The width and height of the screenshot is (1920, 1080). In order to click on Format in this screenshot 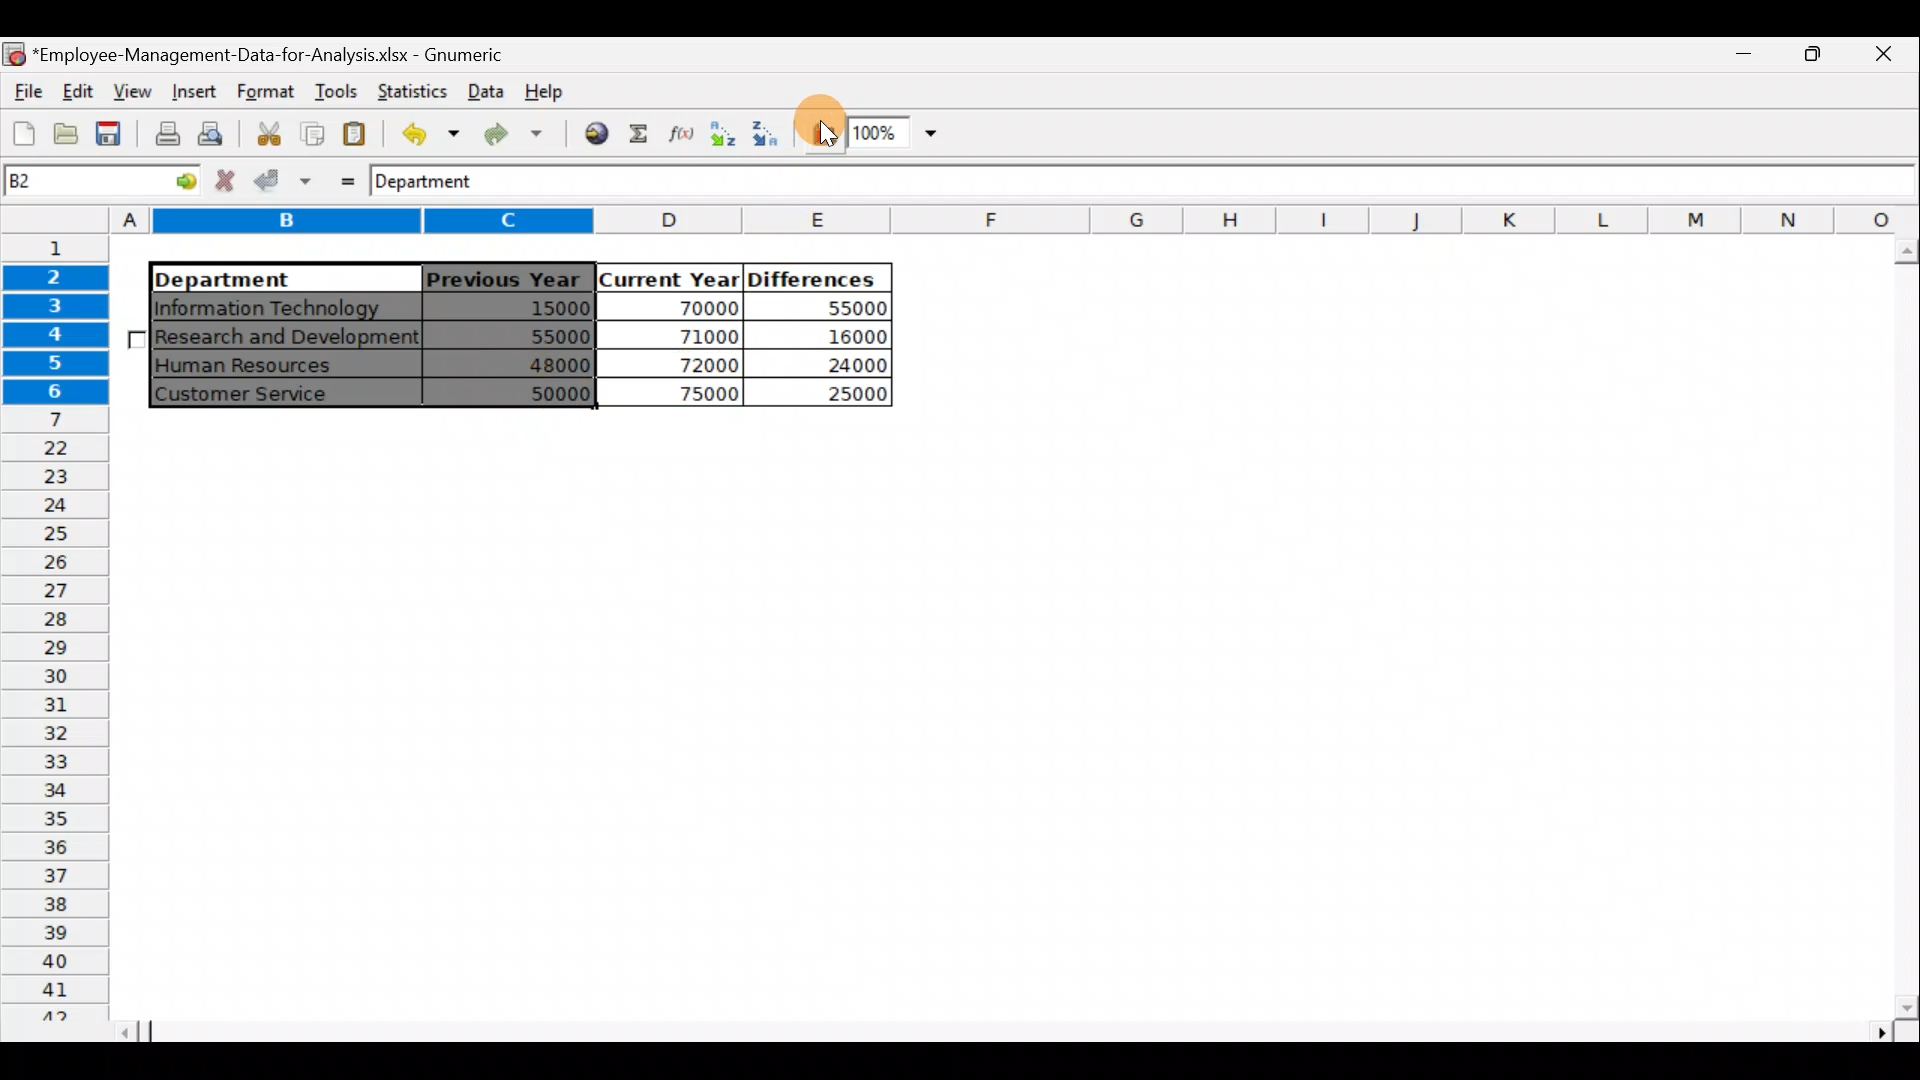, I will do `click(262, 92)`.